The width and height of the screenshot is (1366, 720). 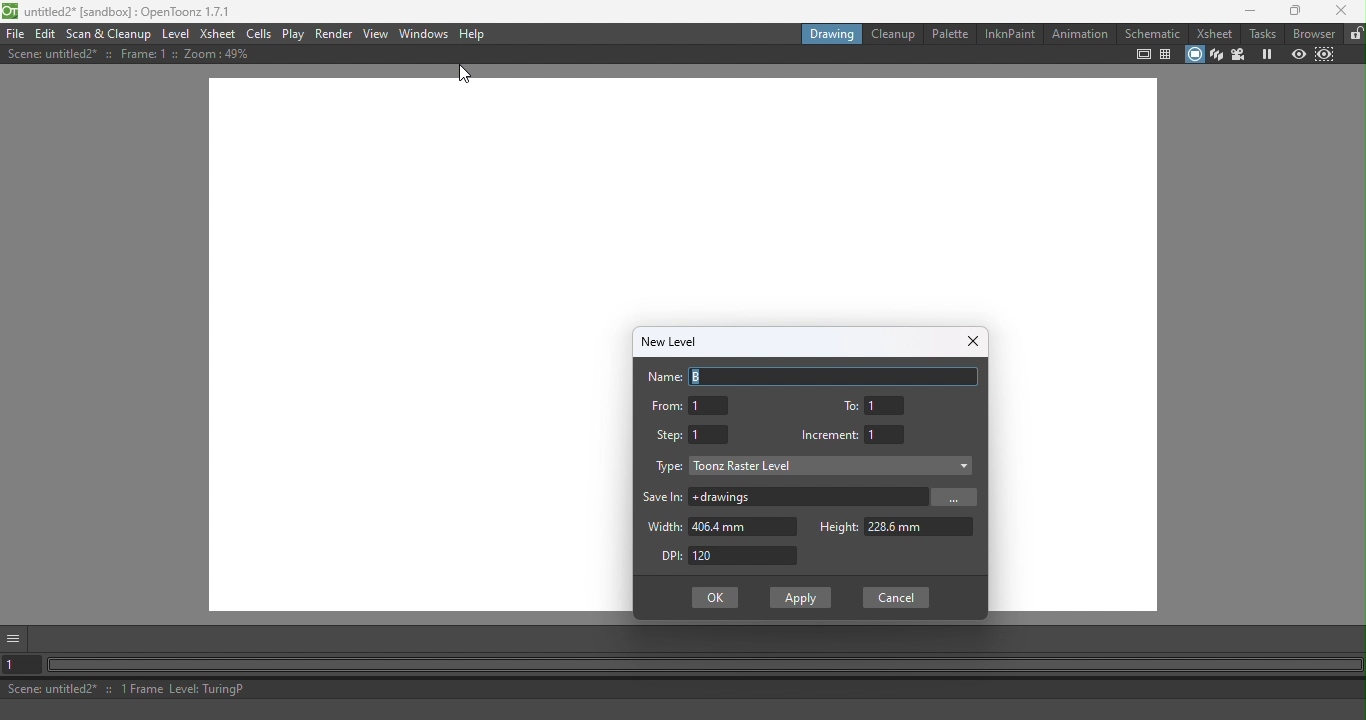 I want to click on 3D view, so click(x=1219, y=54).